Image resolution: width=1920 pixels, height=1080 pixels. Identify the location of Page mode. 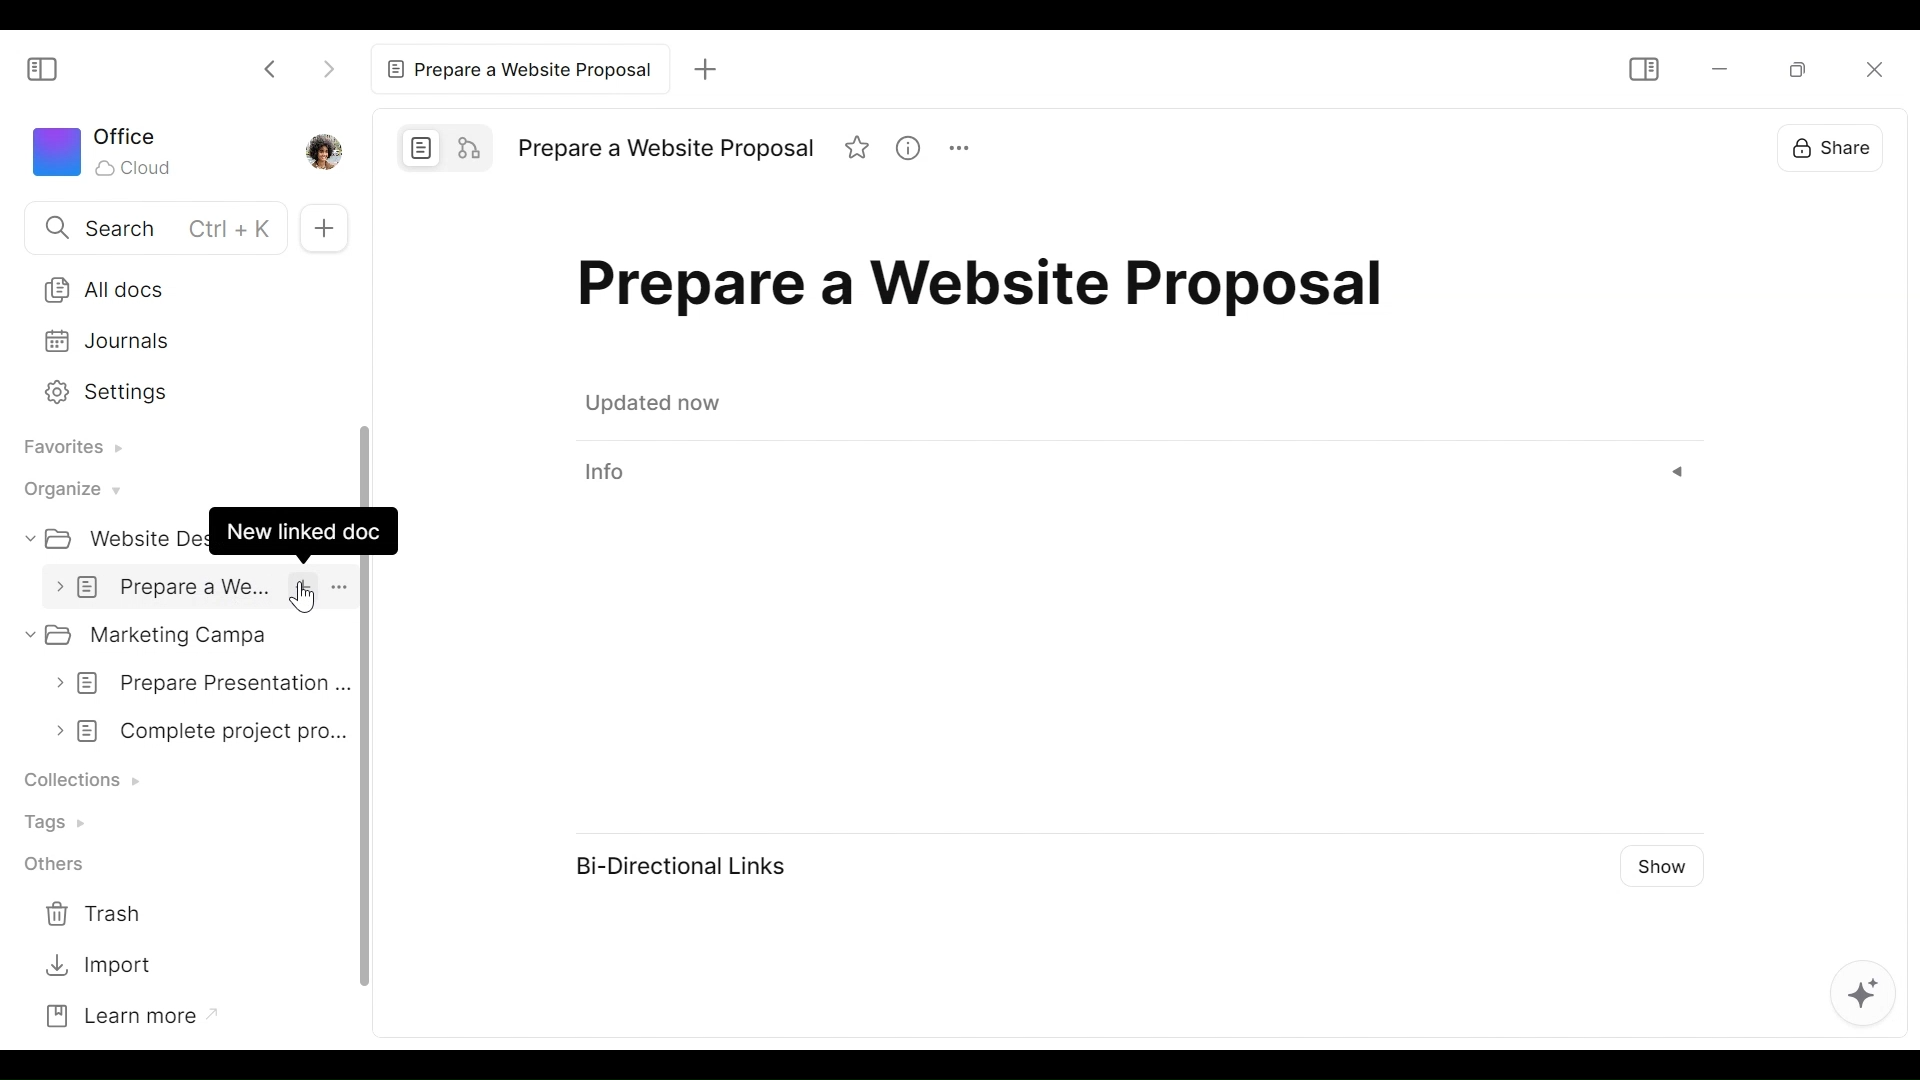
(418, 148).